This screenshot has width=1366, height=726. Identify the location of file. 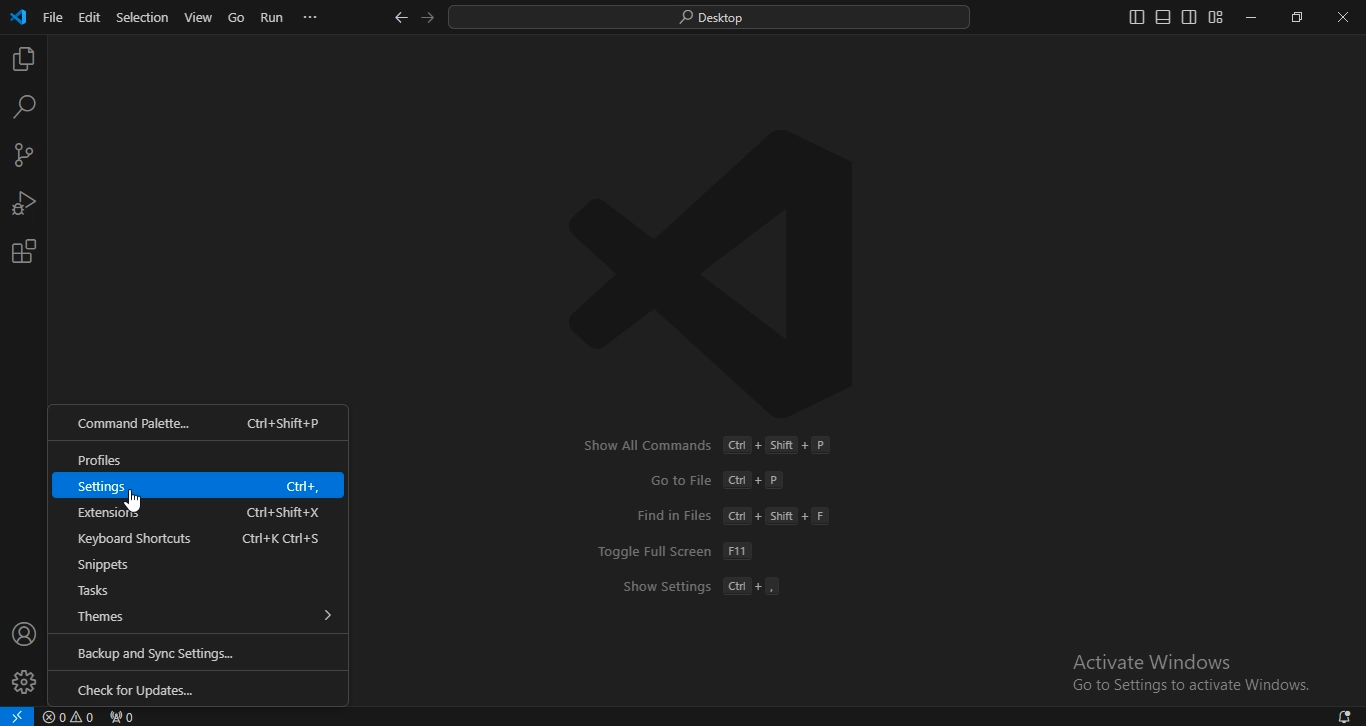
(54, 16).